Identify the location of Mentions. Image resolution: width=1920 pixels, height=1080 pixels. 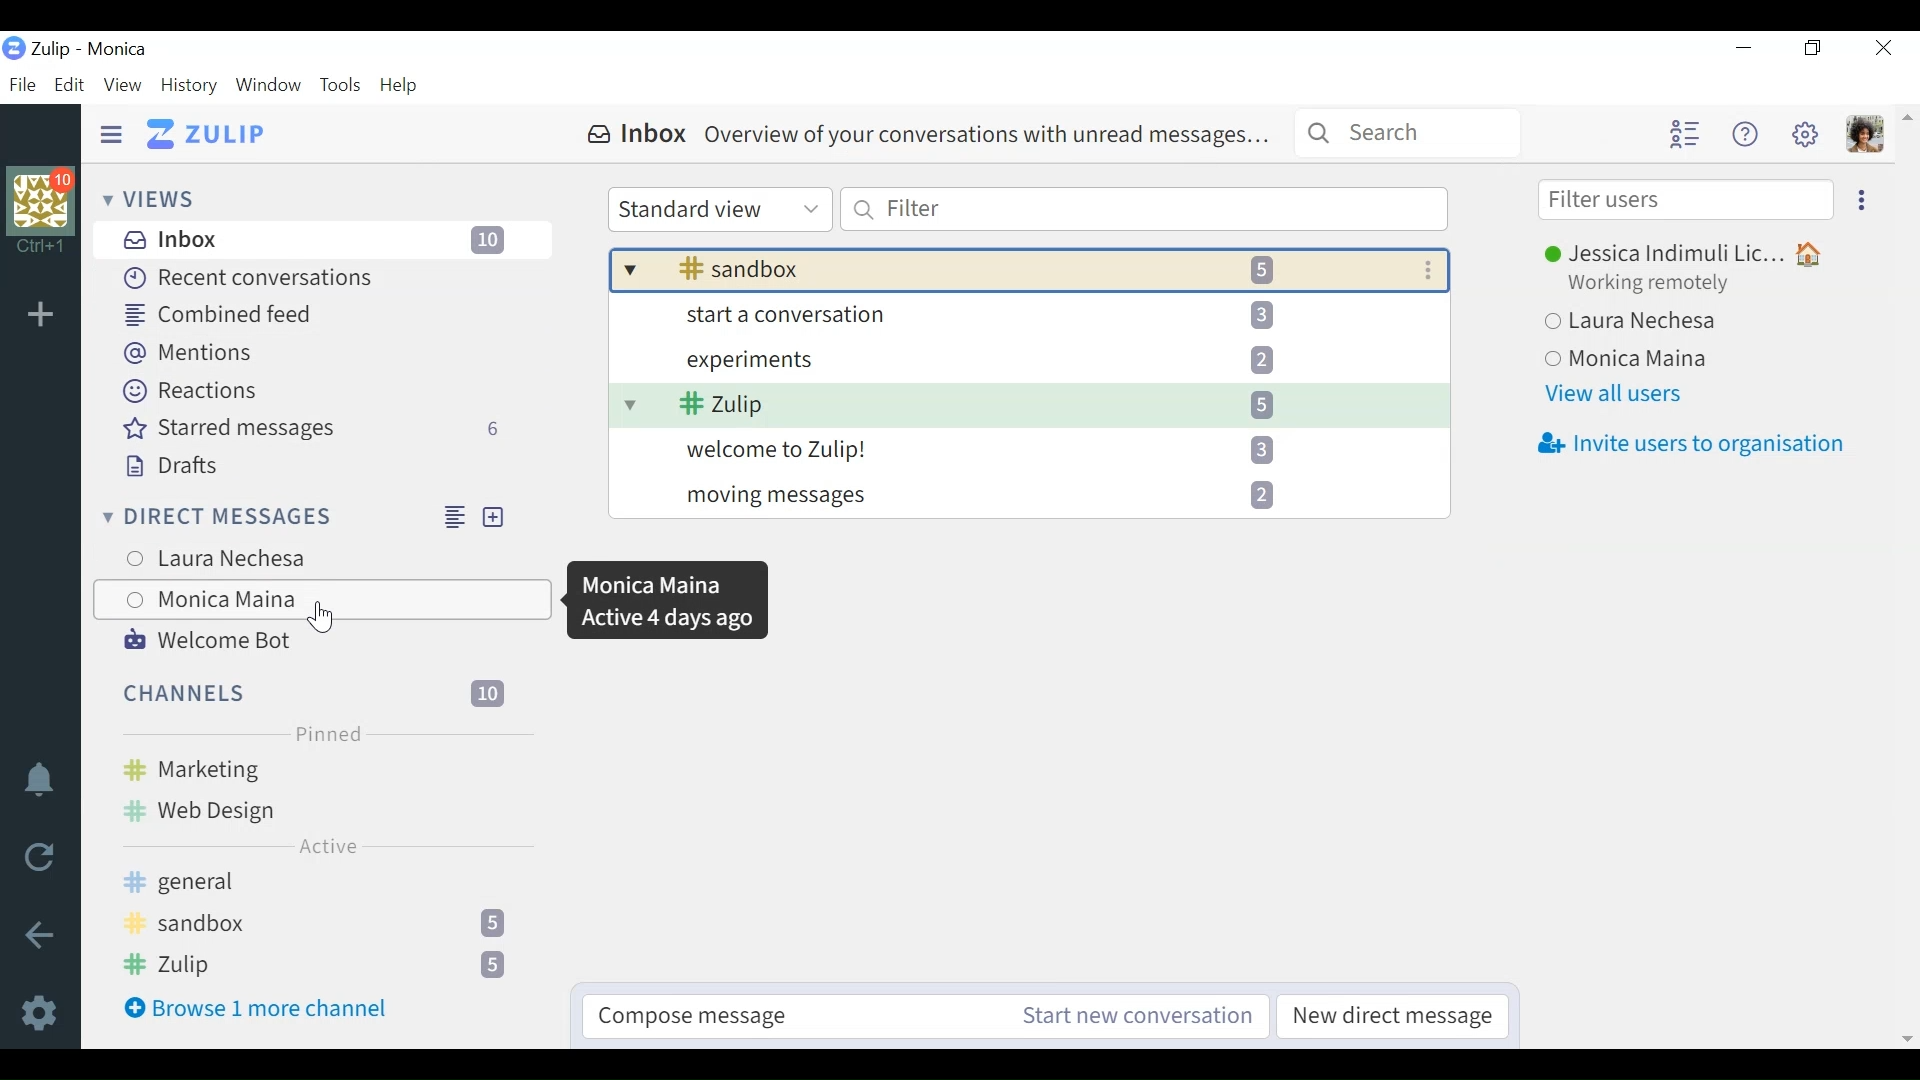
(187, 352).